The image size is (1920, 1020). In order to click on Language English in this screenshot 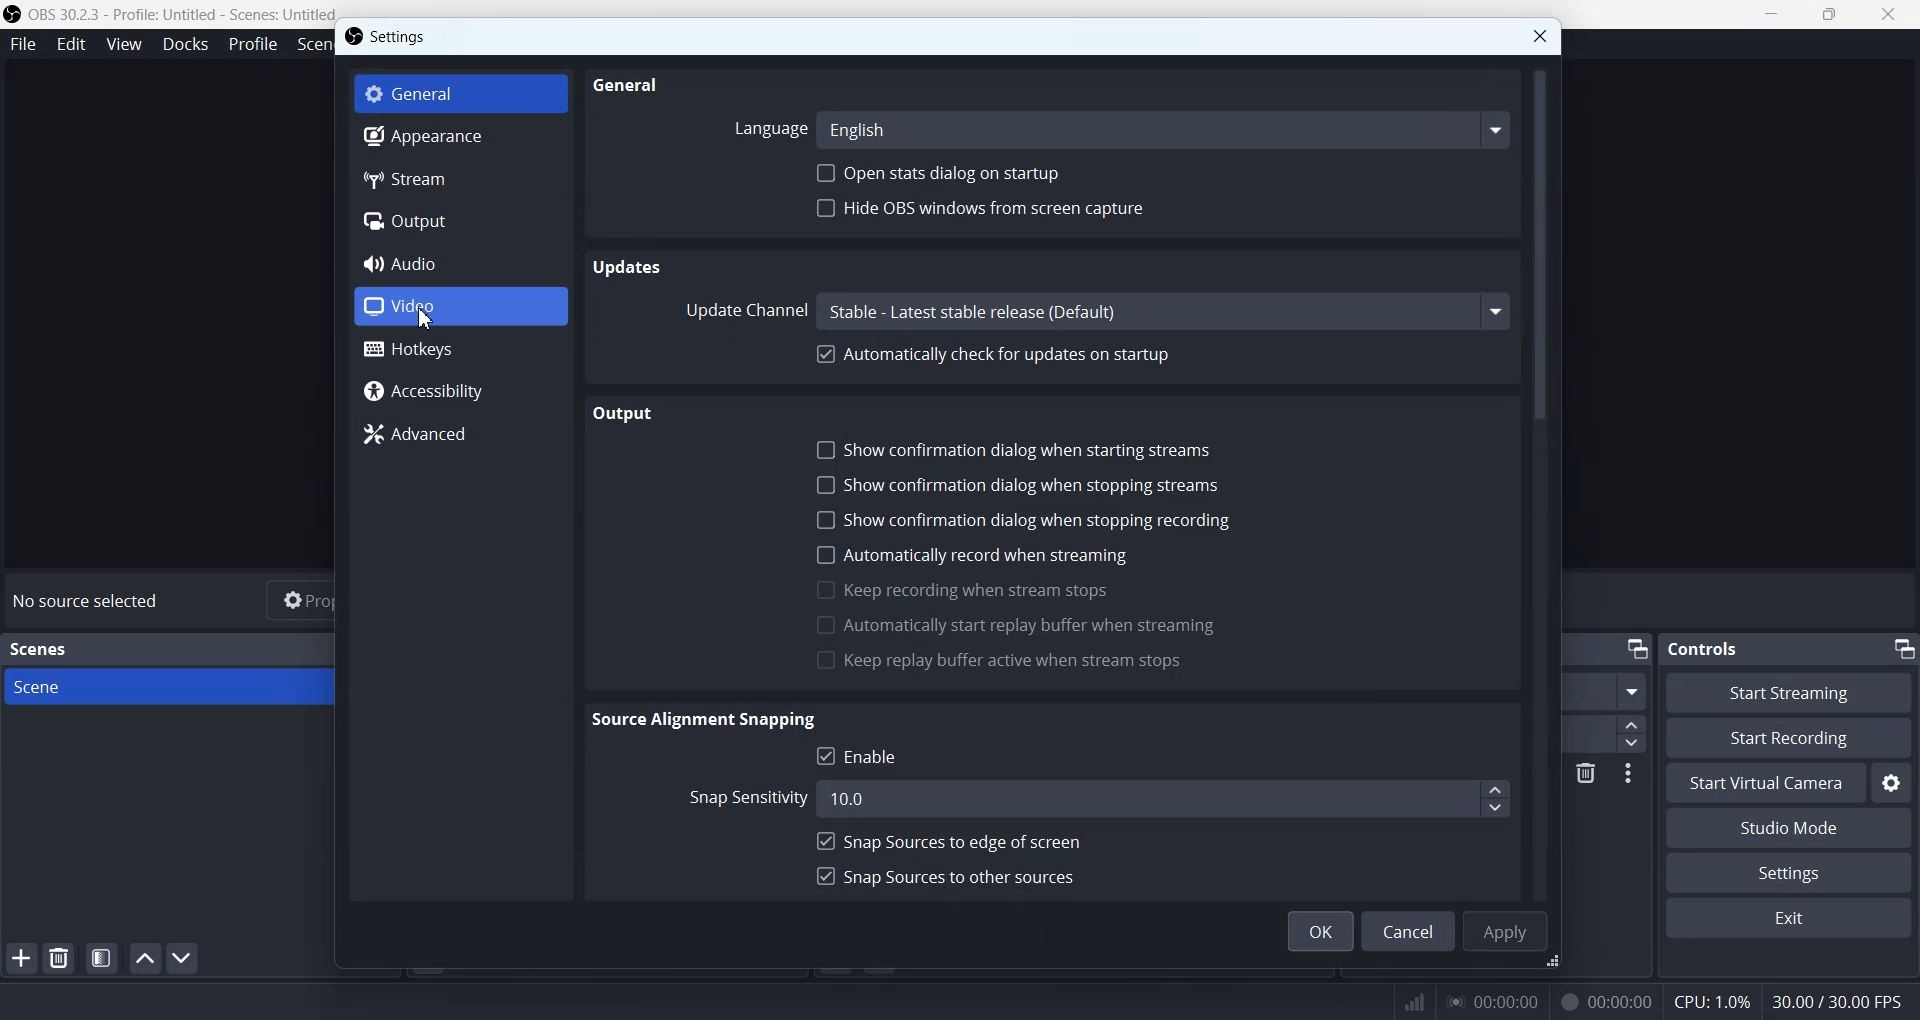, I will do `click(1116, 128)`.